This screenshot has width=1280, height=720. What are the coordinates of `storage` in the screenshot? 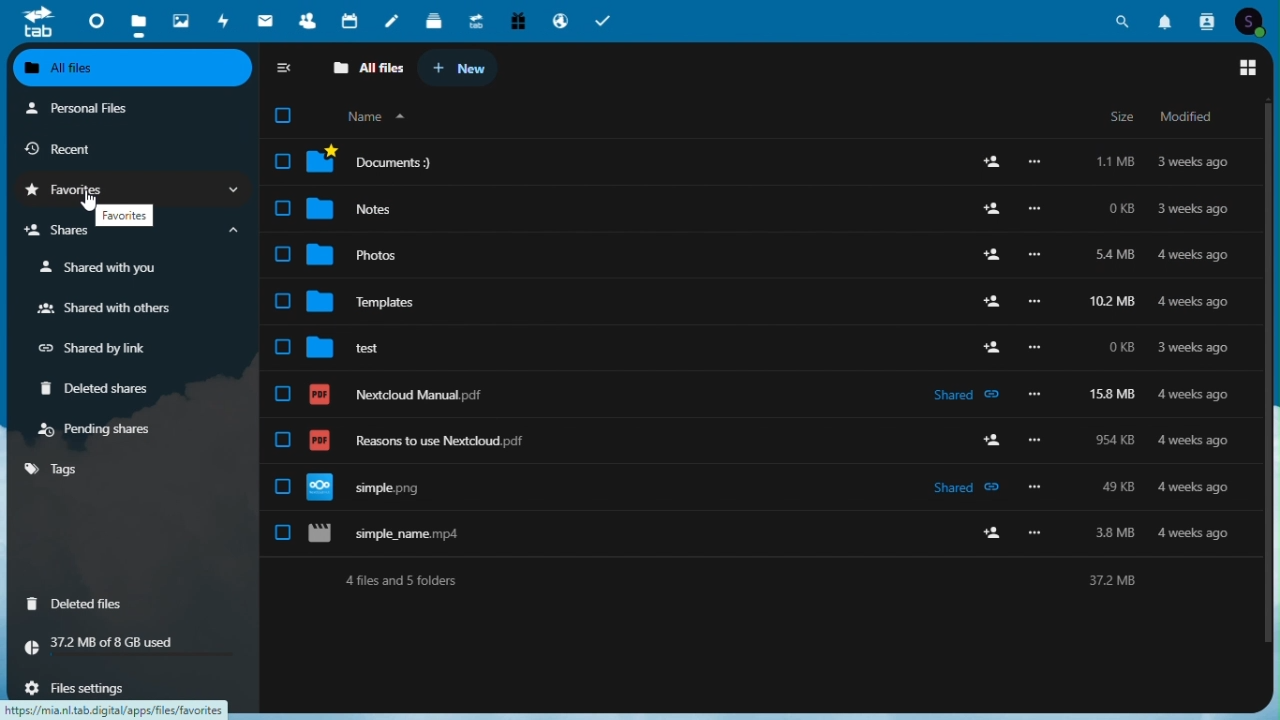 It's located at (128, 648).